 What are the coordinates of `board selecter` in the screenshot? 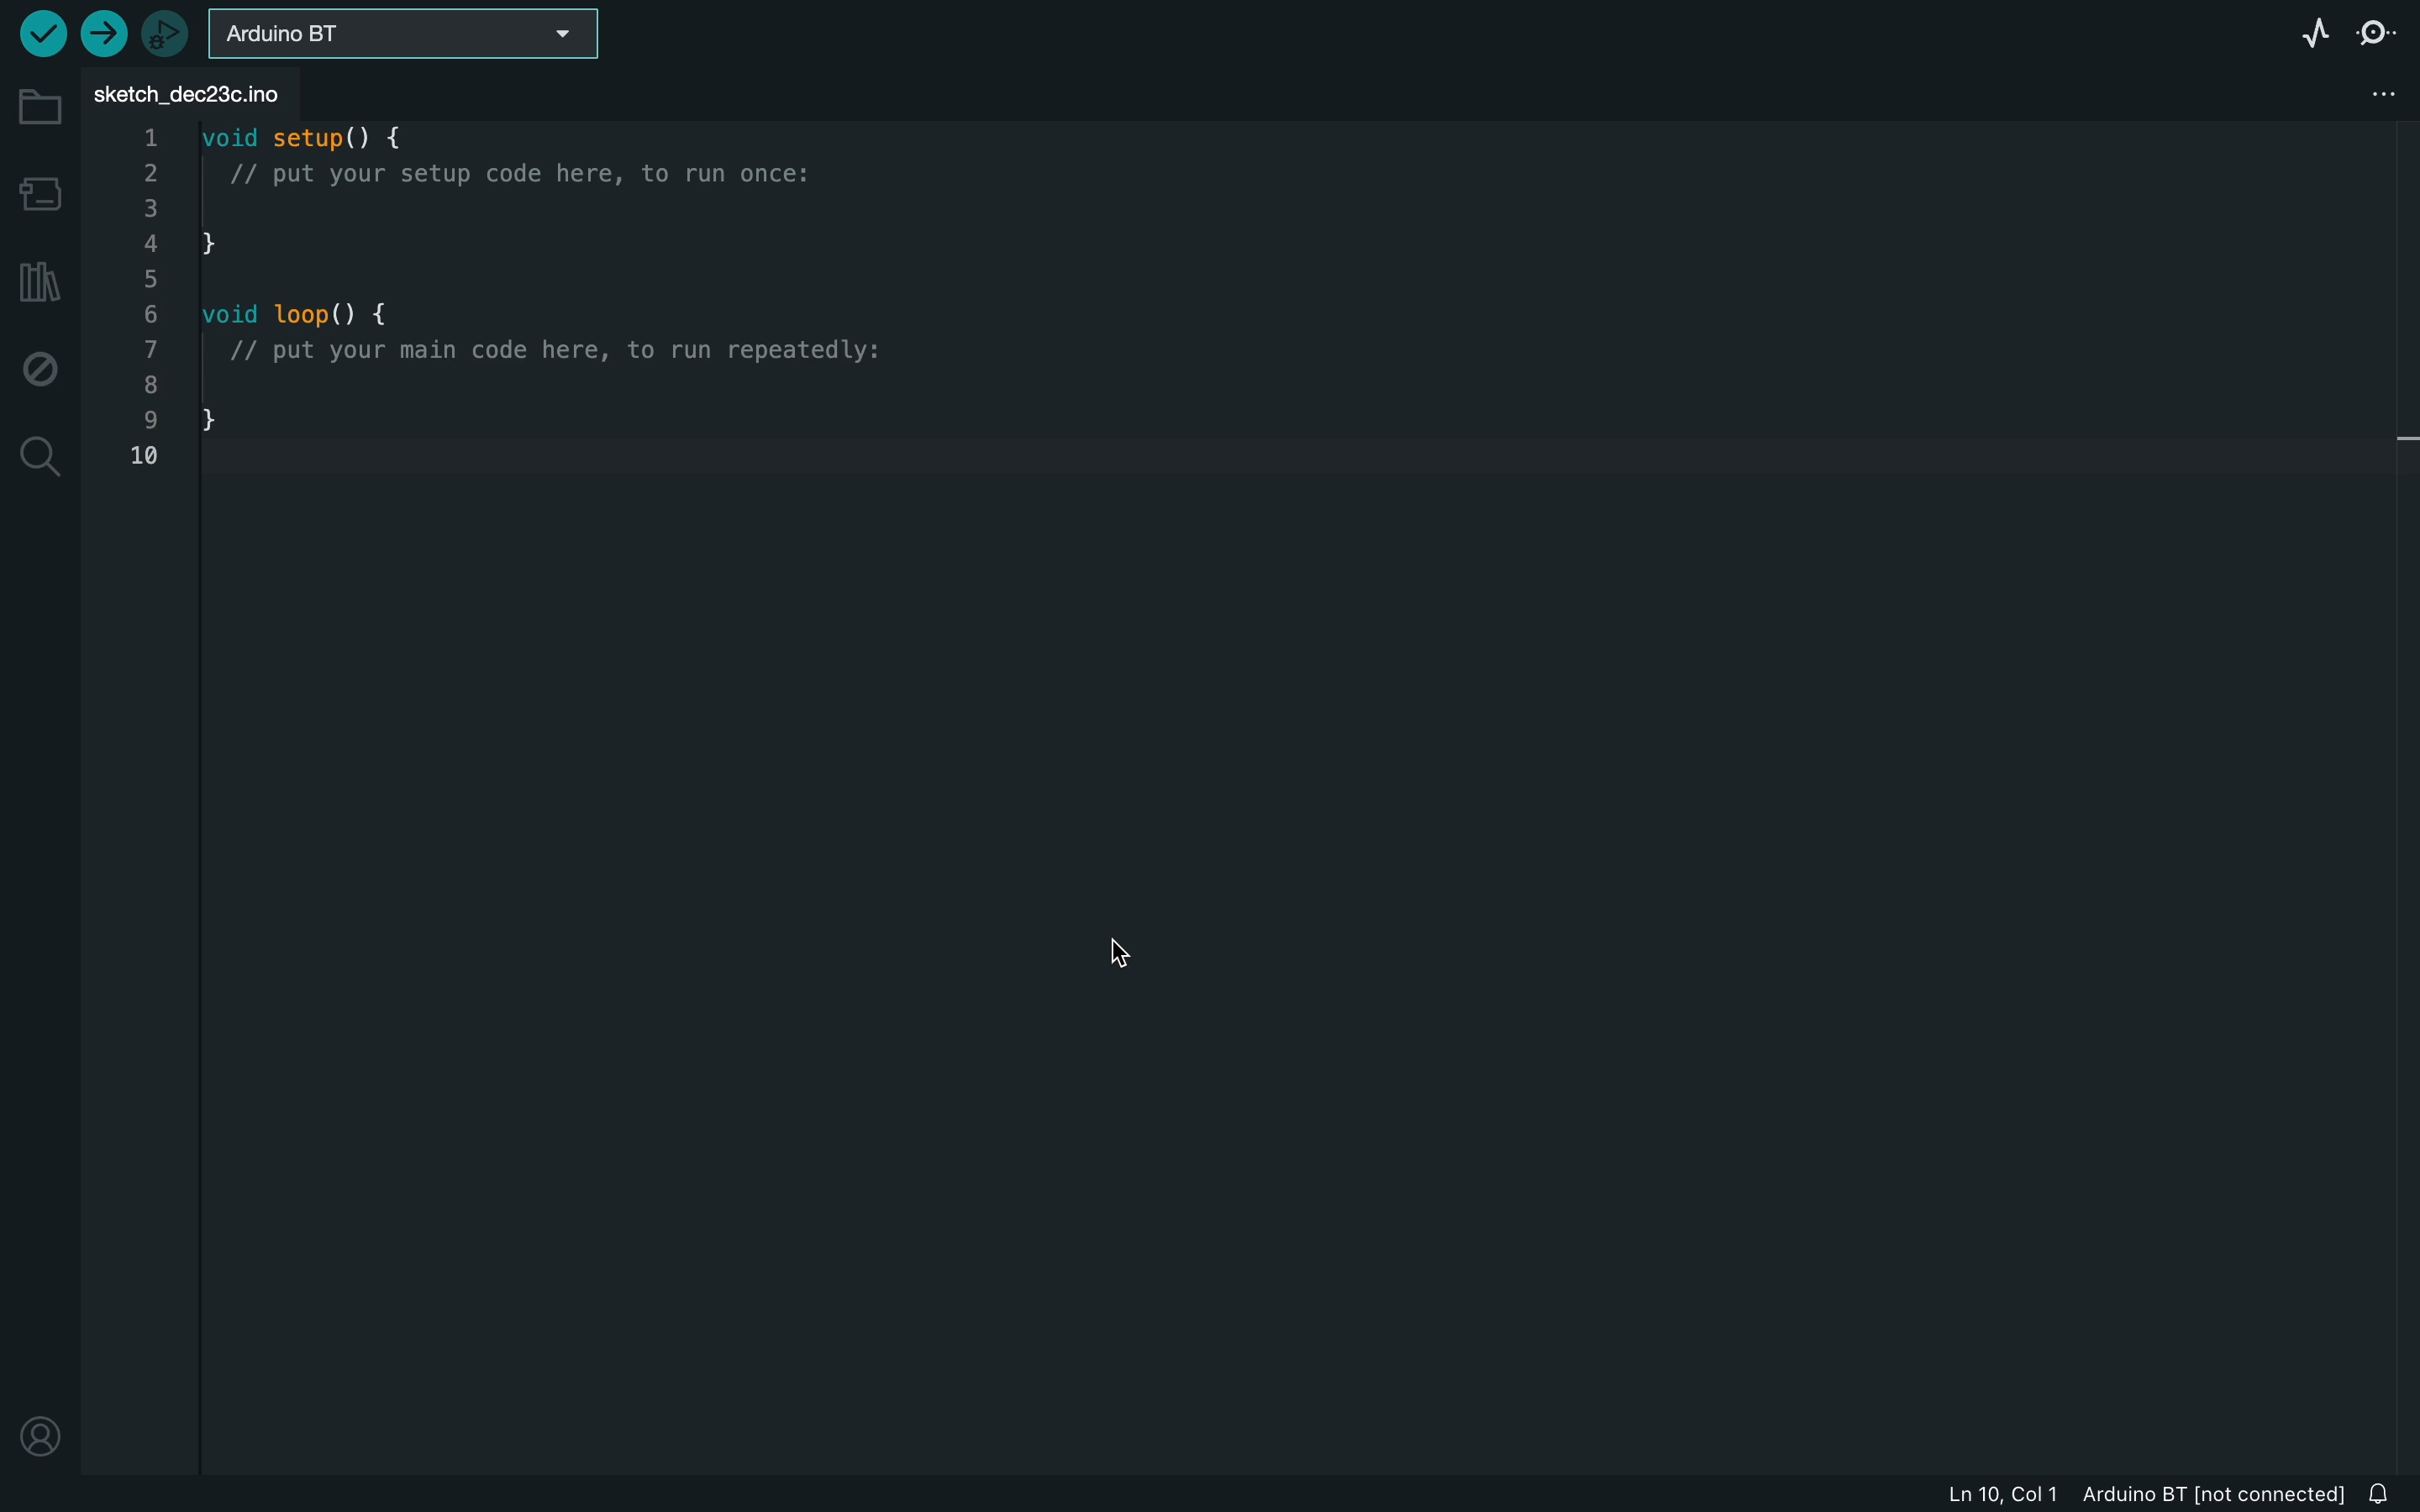 It's located at (406, 33).